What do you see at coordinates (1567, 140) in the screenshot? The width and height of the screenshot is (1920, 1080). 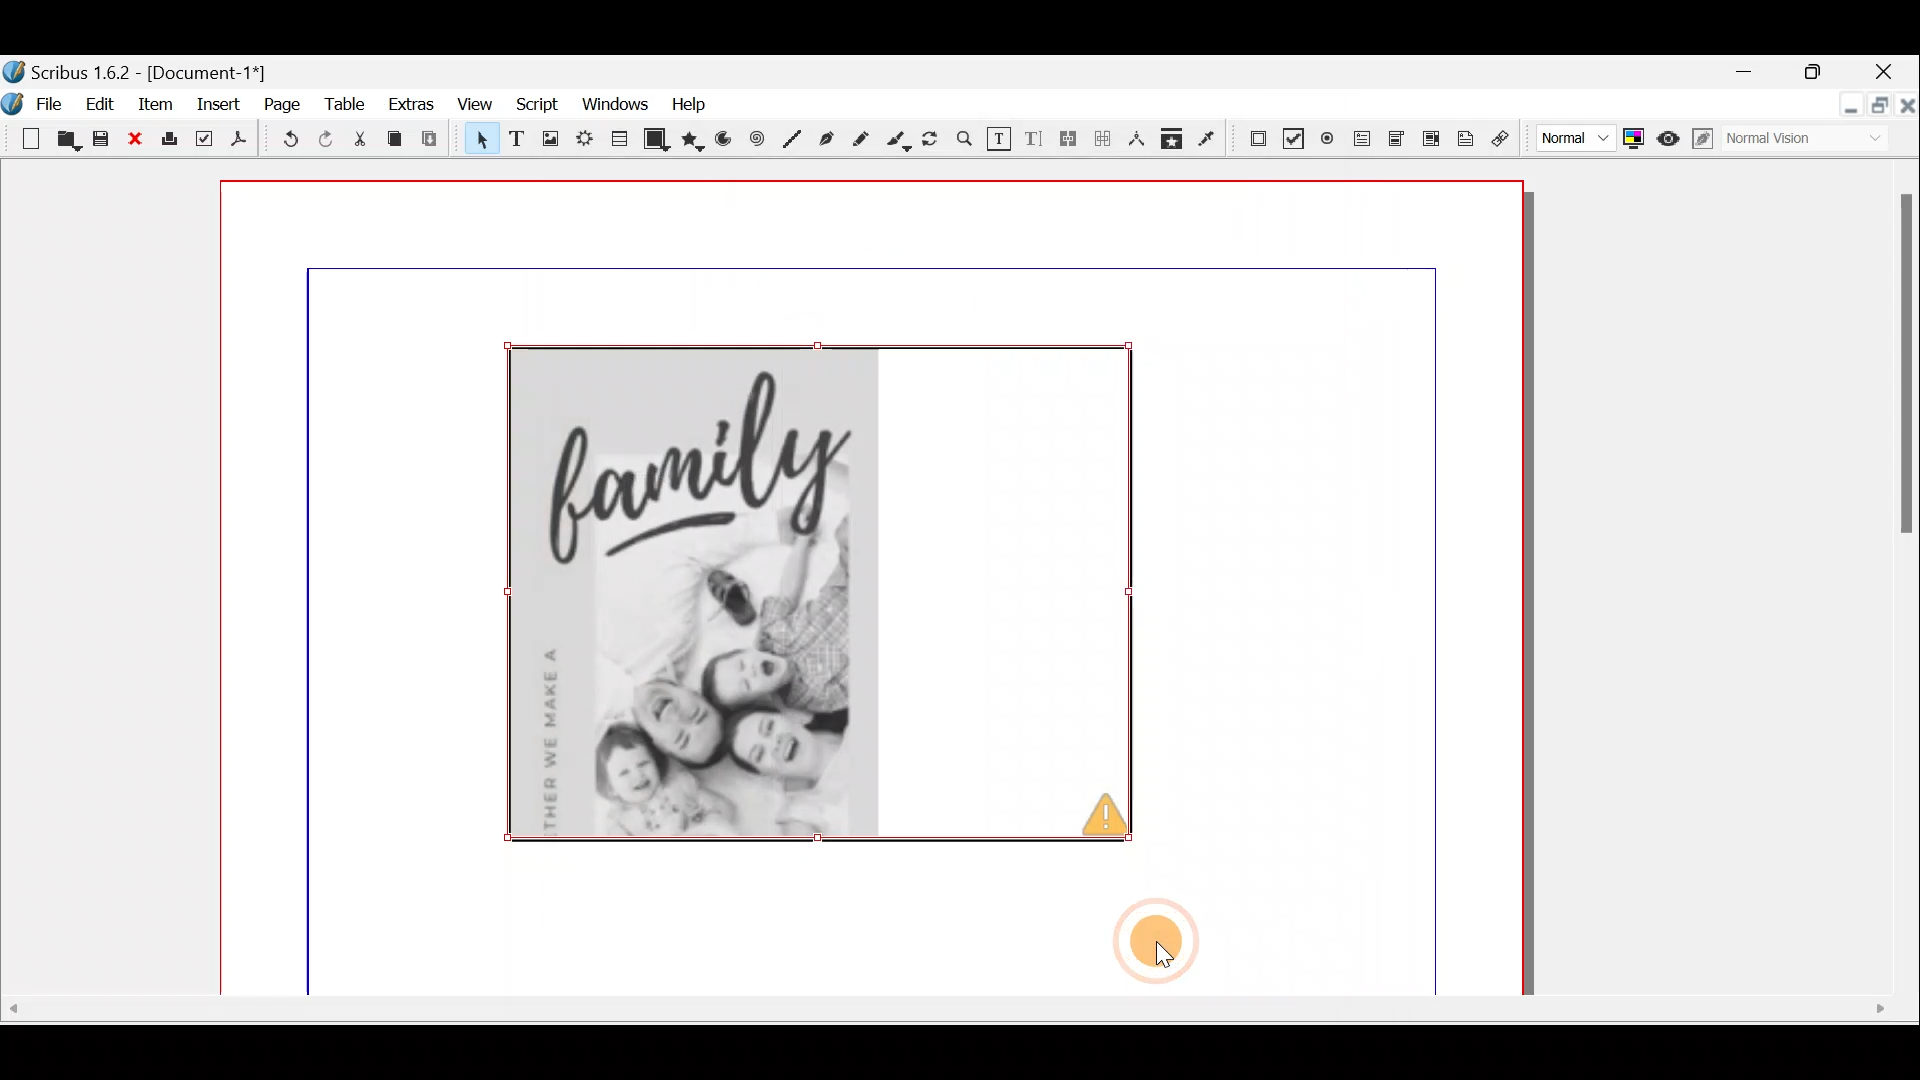 I see `Select image preview quality` at bounding box center [1567, 140].